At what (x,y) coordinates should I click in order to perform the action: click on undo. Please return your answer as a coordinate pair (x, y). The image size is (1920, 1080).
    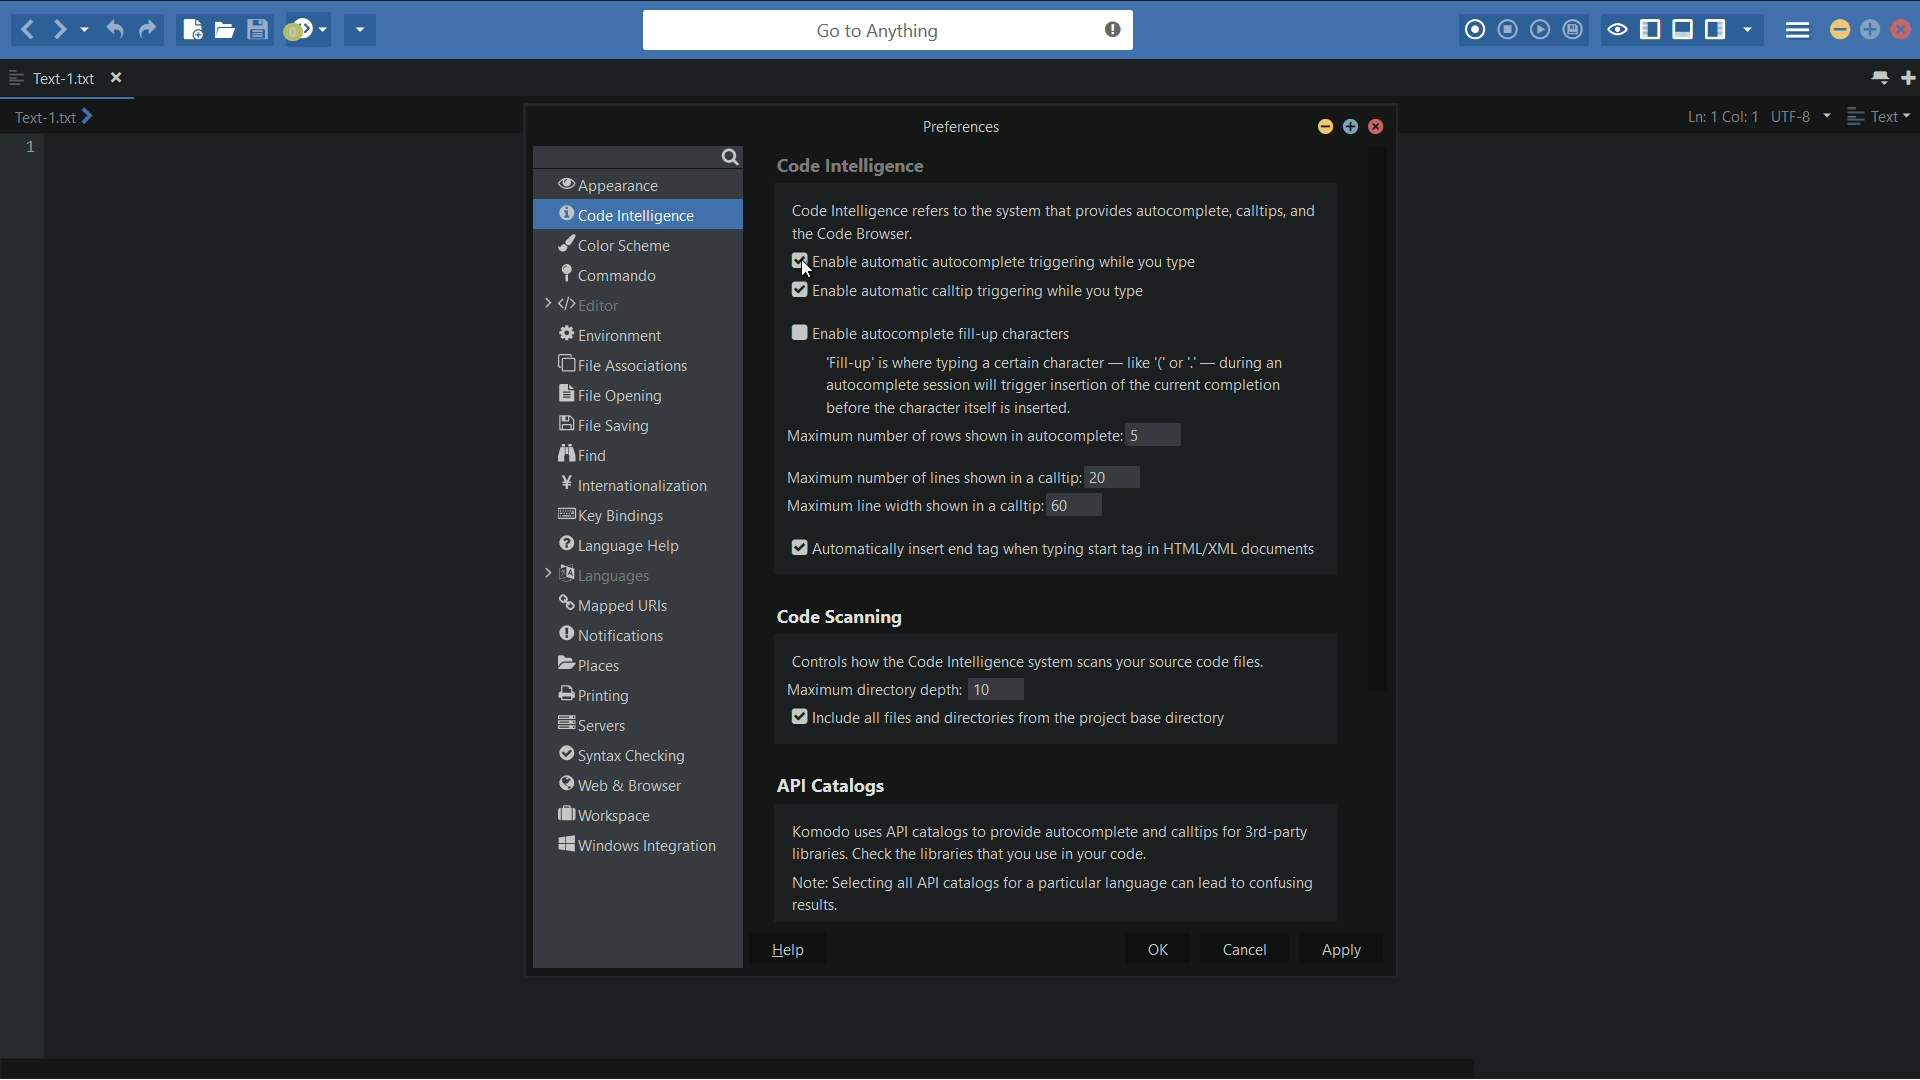
    Looking at the image, I should click on (112, 31).